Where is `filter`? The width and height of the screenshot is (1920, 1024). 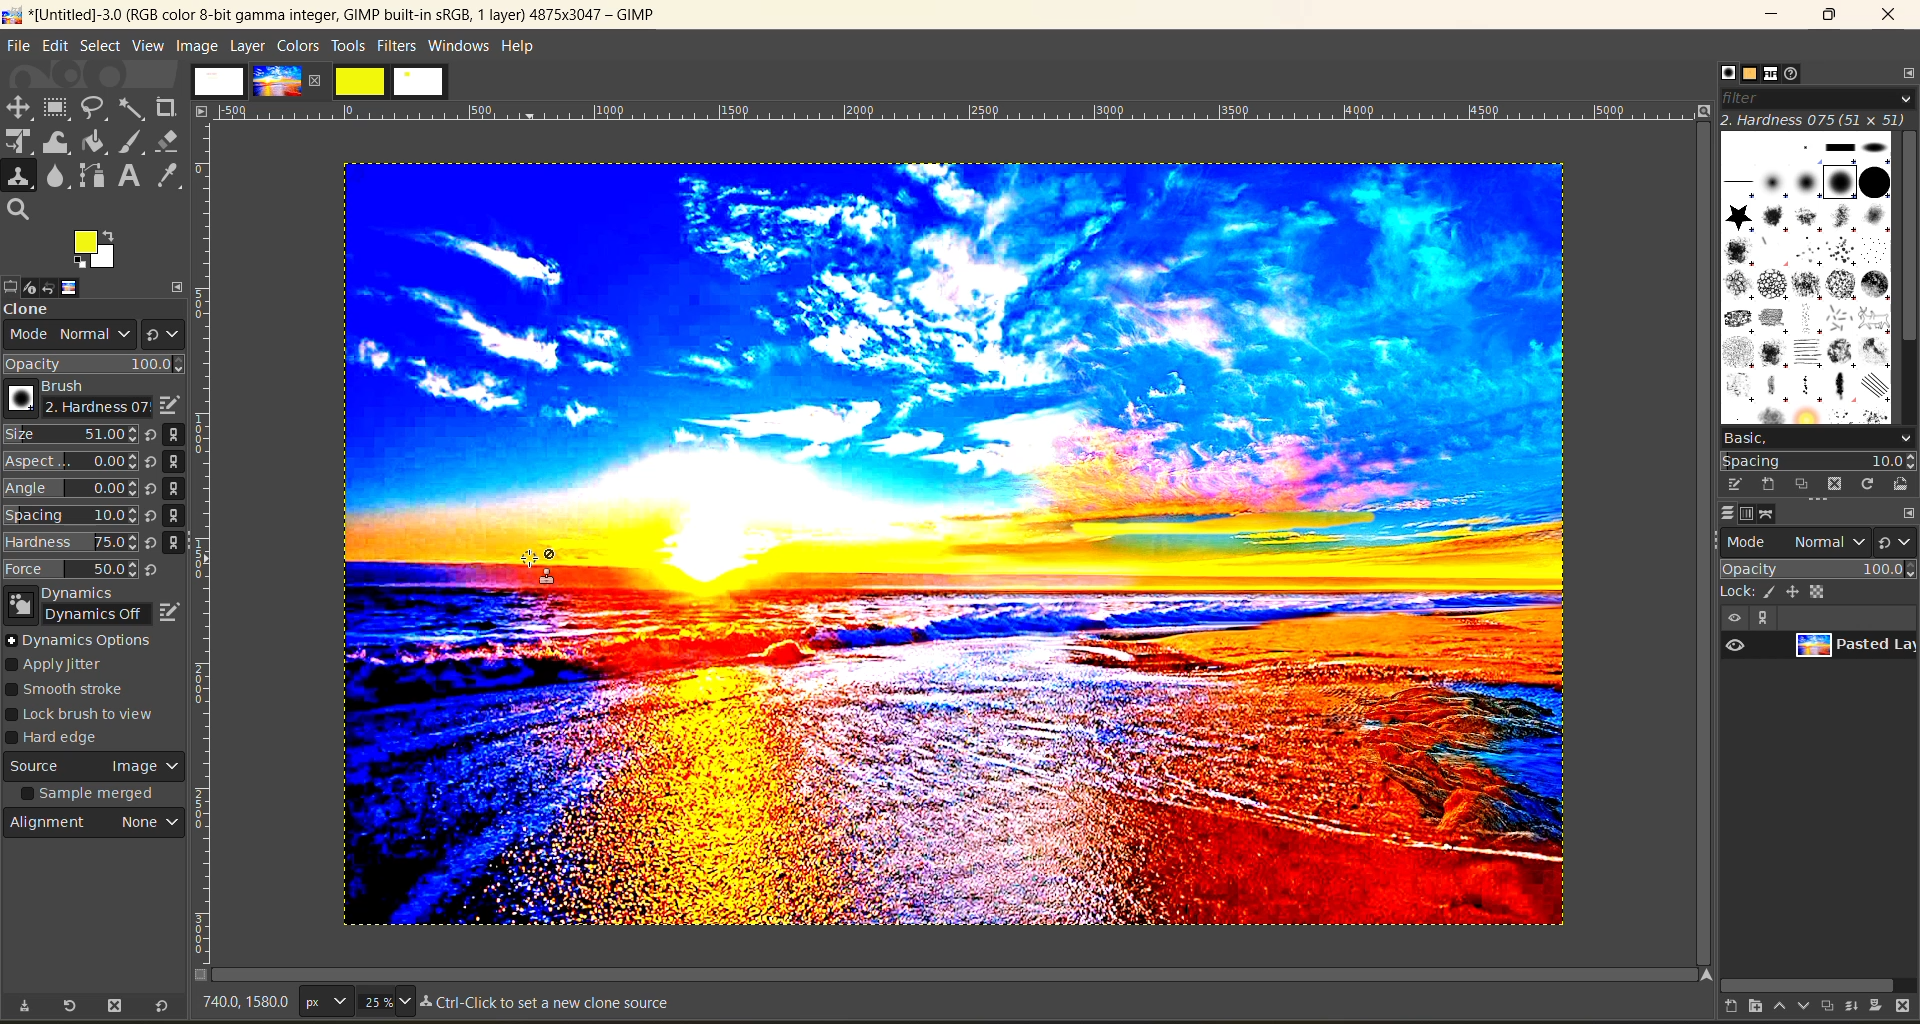 filter is located at coordinates (1815, 97).